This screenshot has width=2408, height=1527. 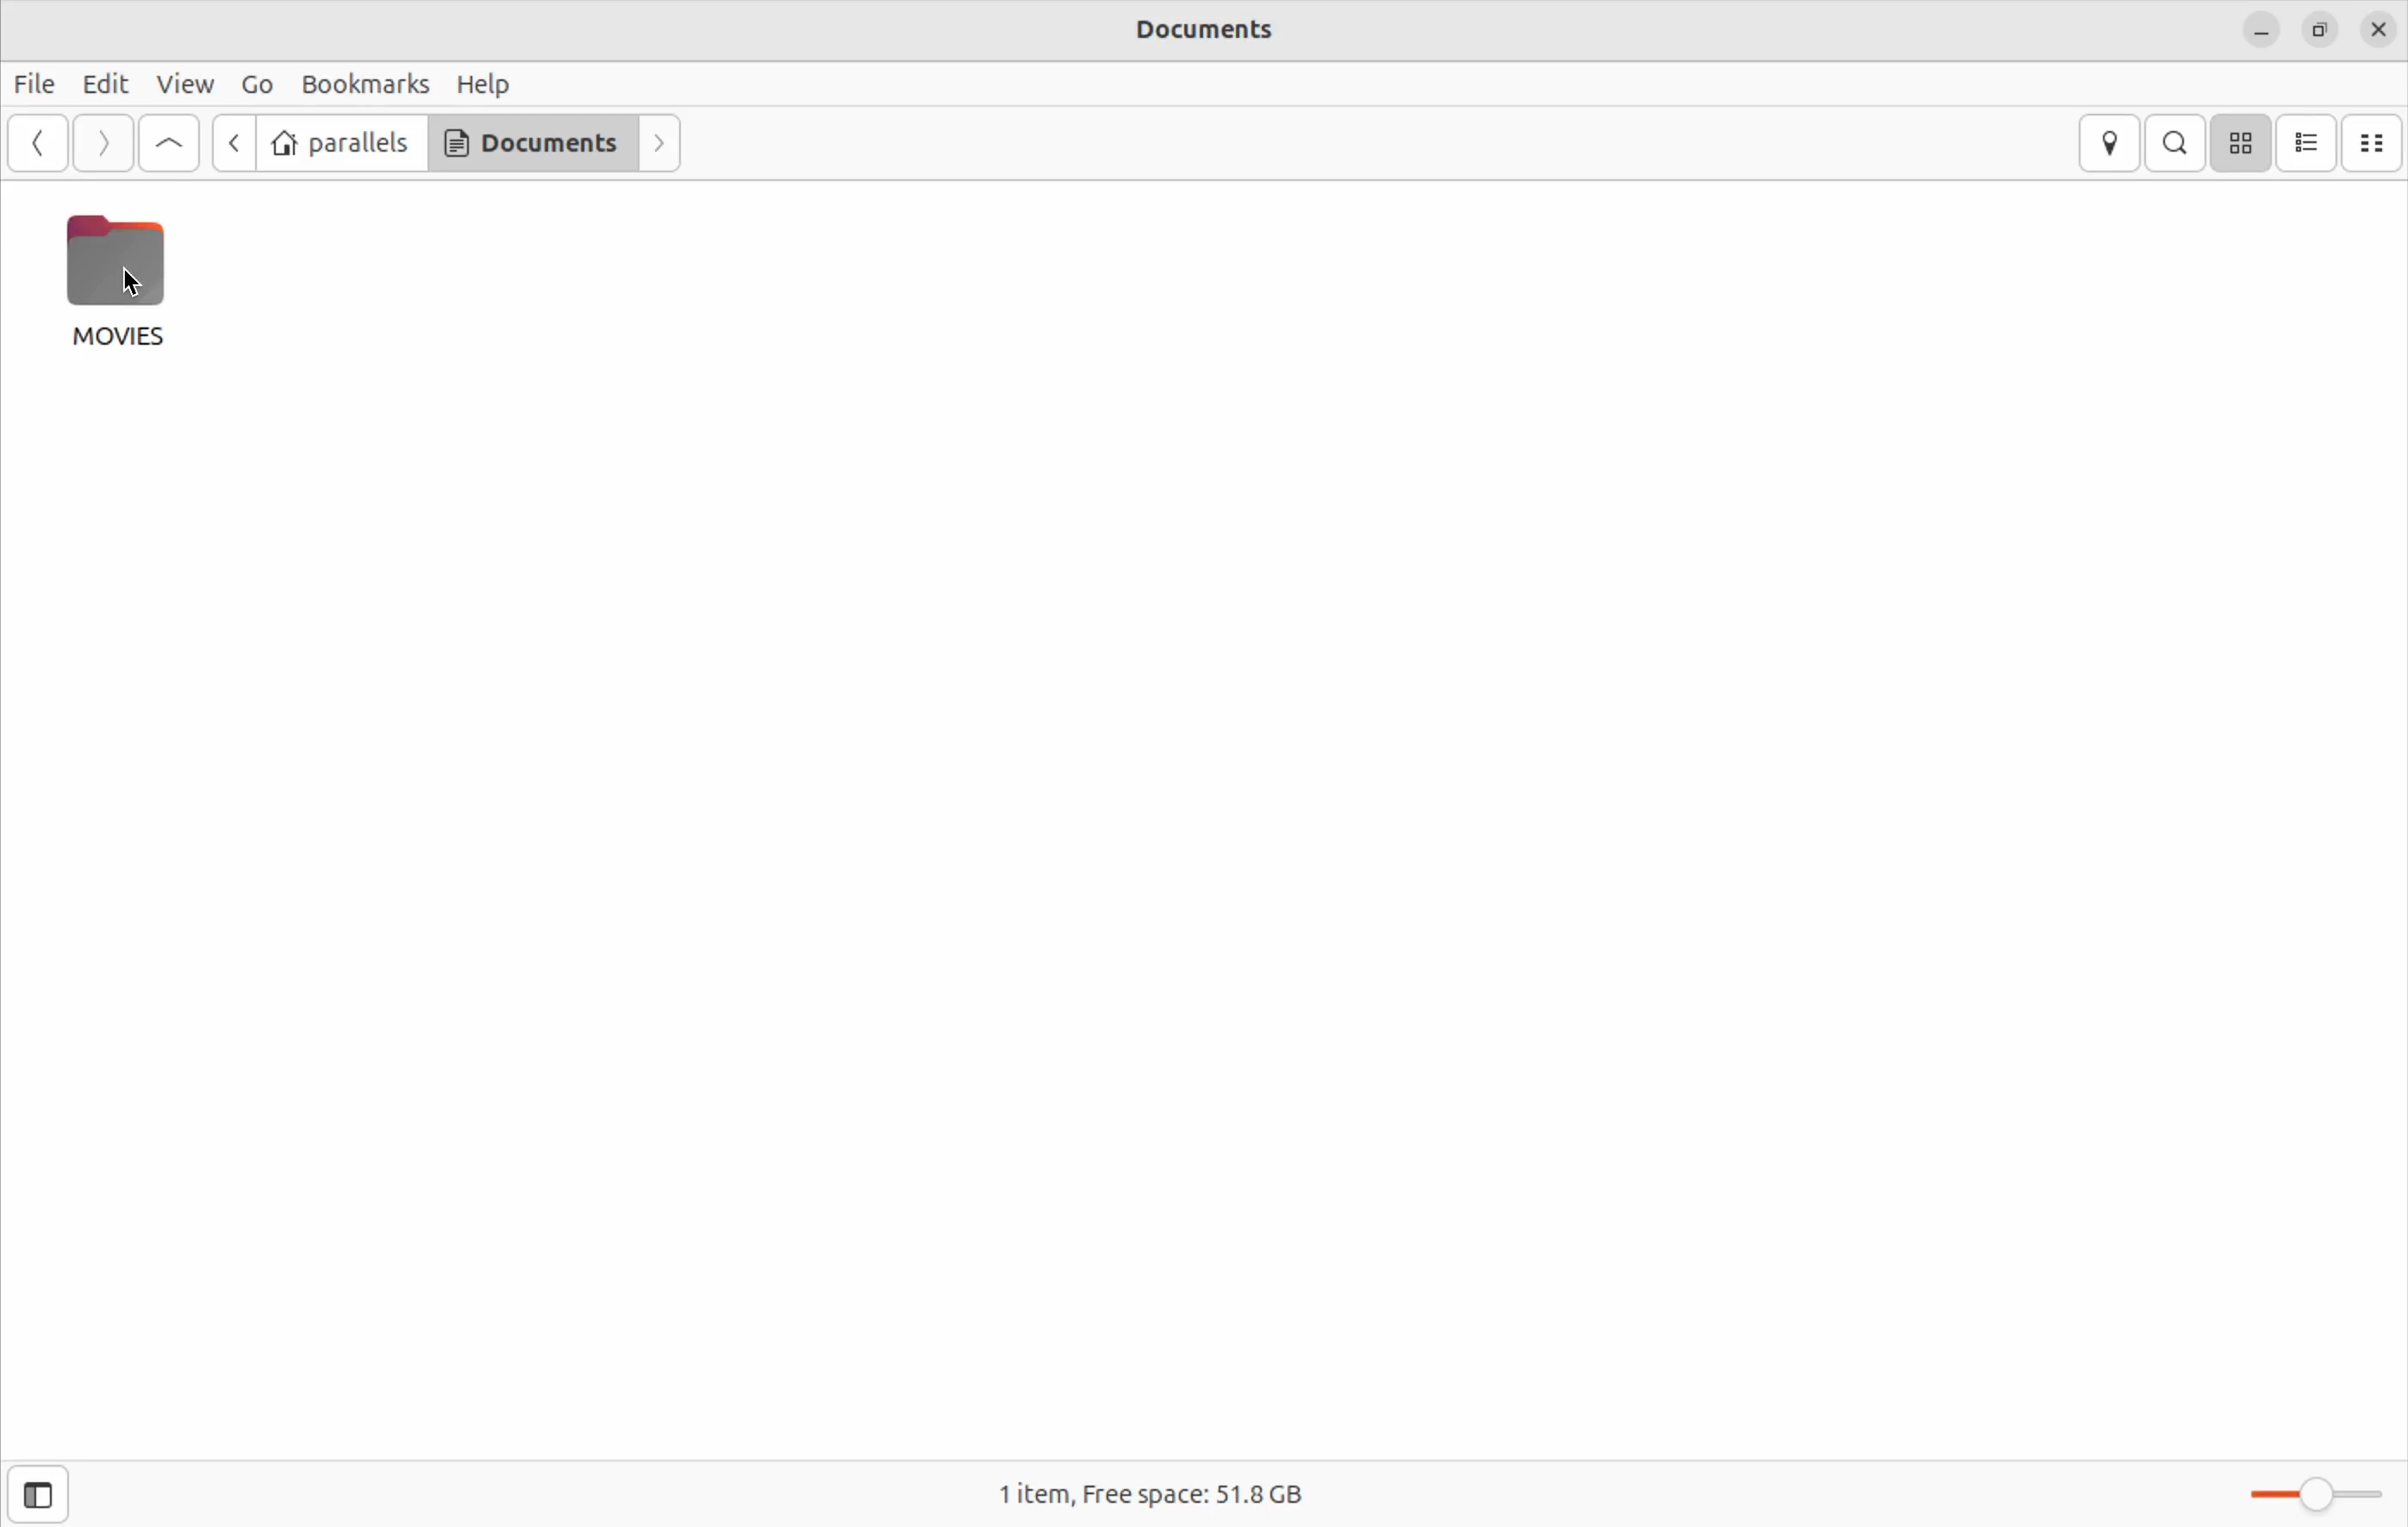 What do you see at coordinates (36, 1494) in the screenshot?
I see `show side bar` at bounding box center [36, 1494].